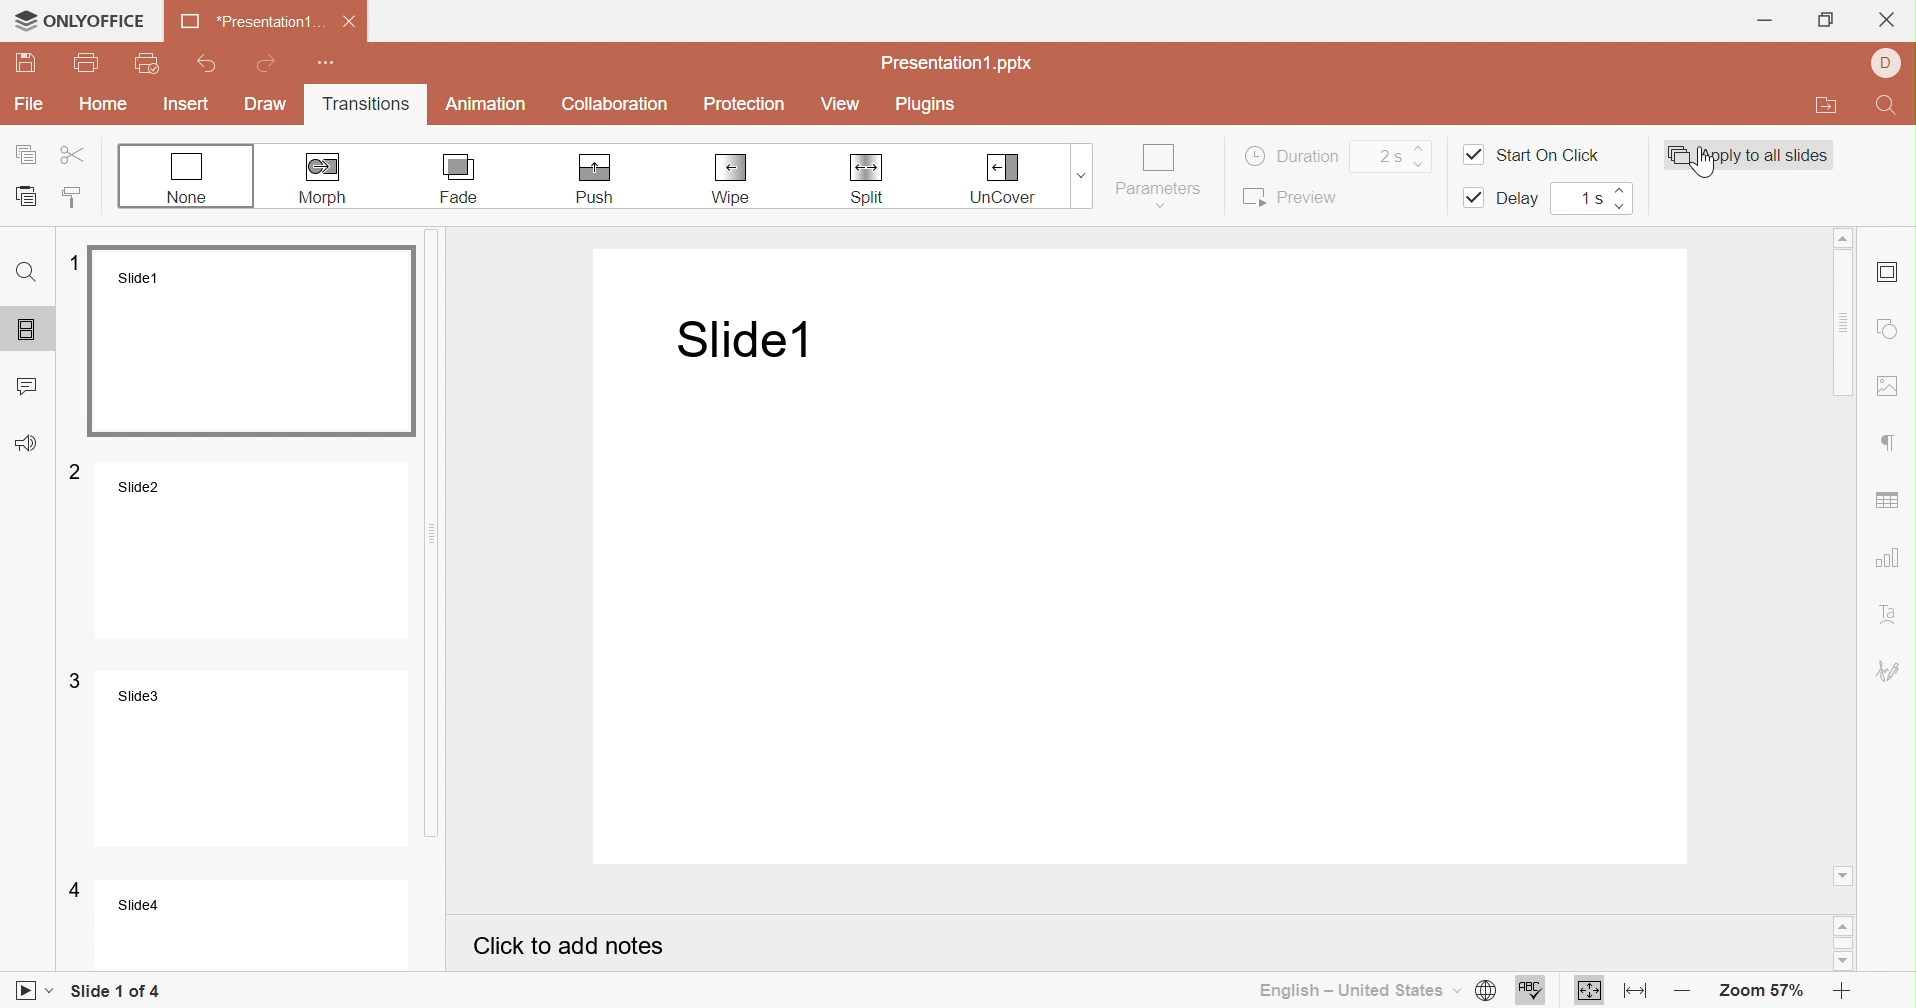 This screenshot has height=1008, width=1916. What do you see at coordinates (1843, 946) in the screenshot?
I see `Scroll bar` at bounding box center [1843, 946].